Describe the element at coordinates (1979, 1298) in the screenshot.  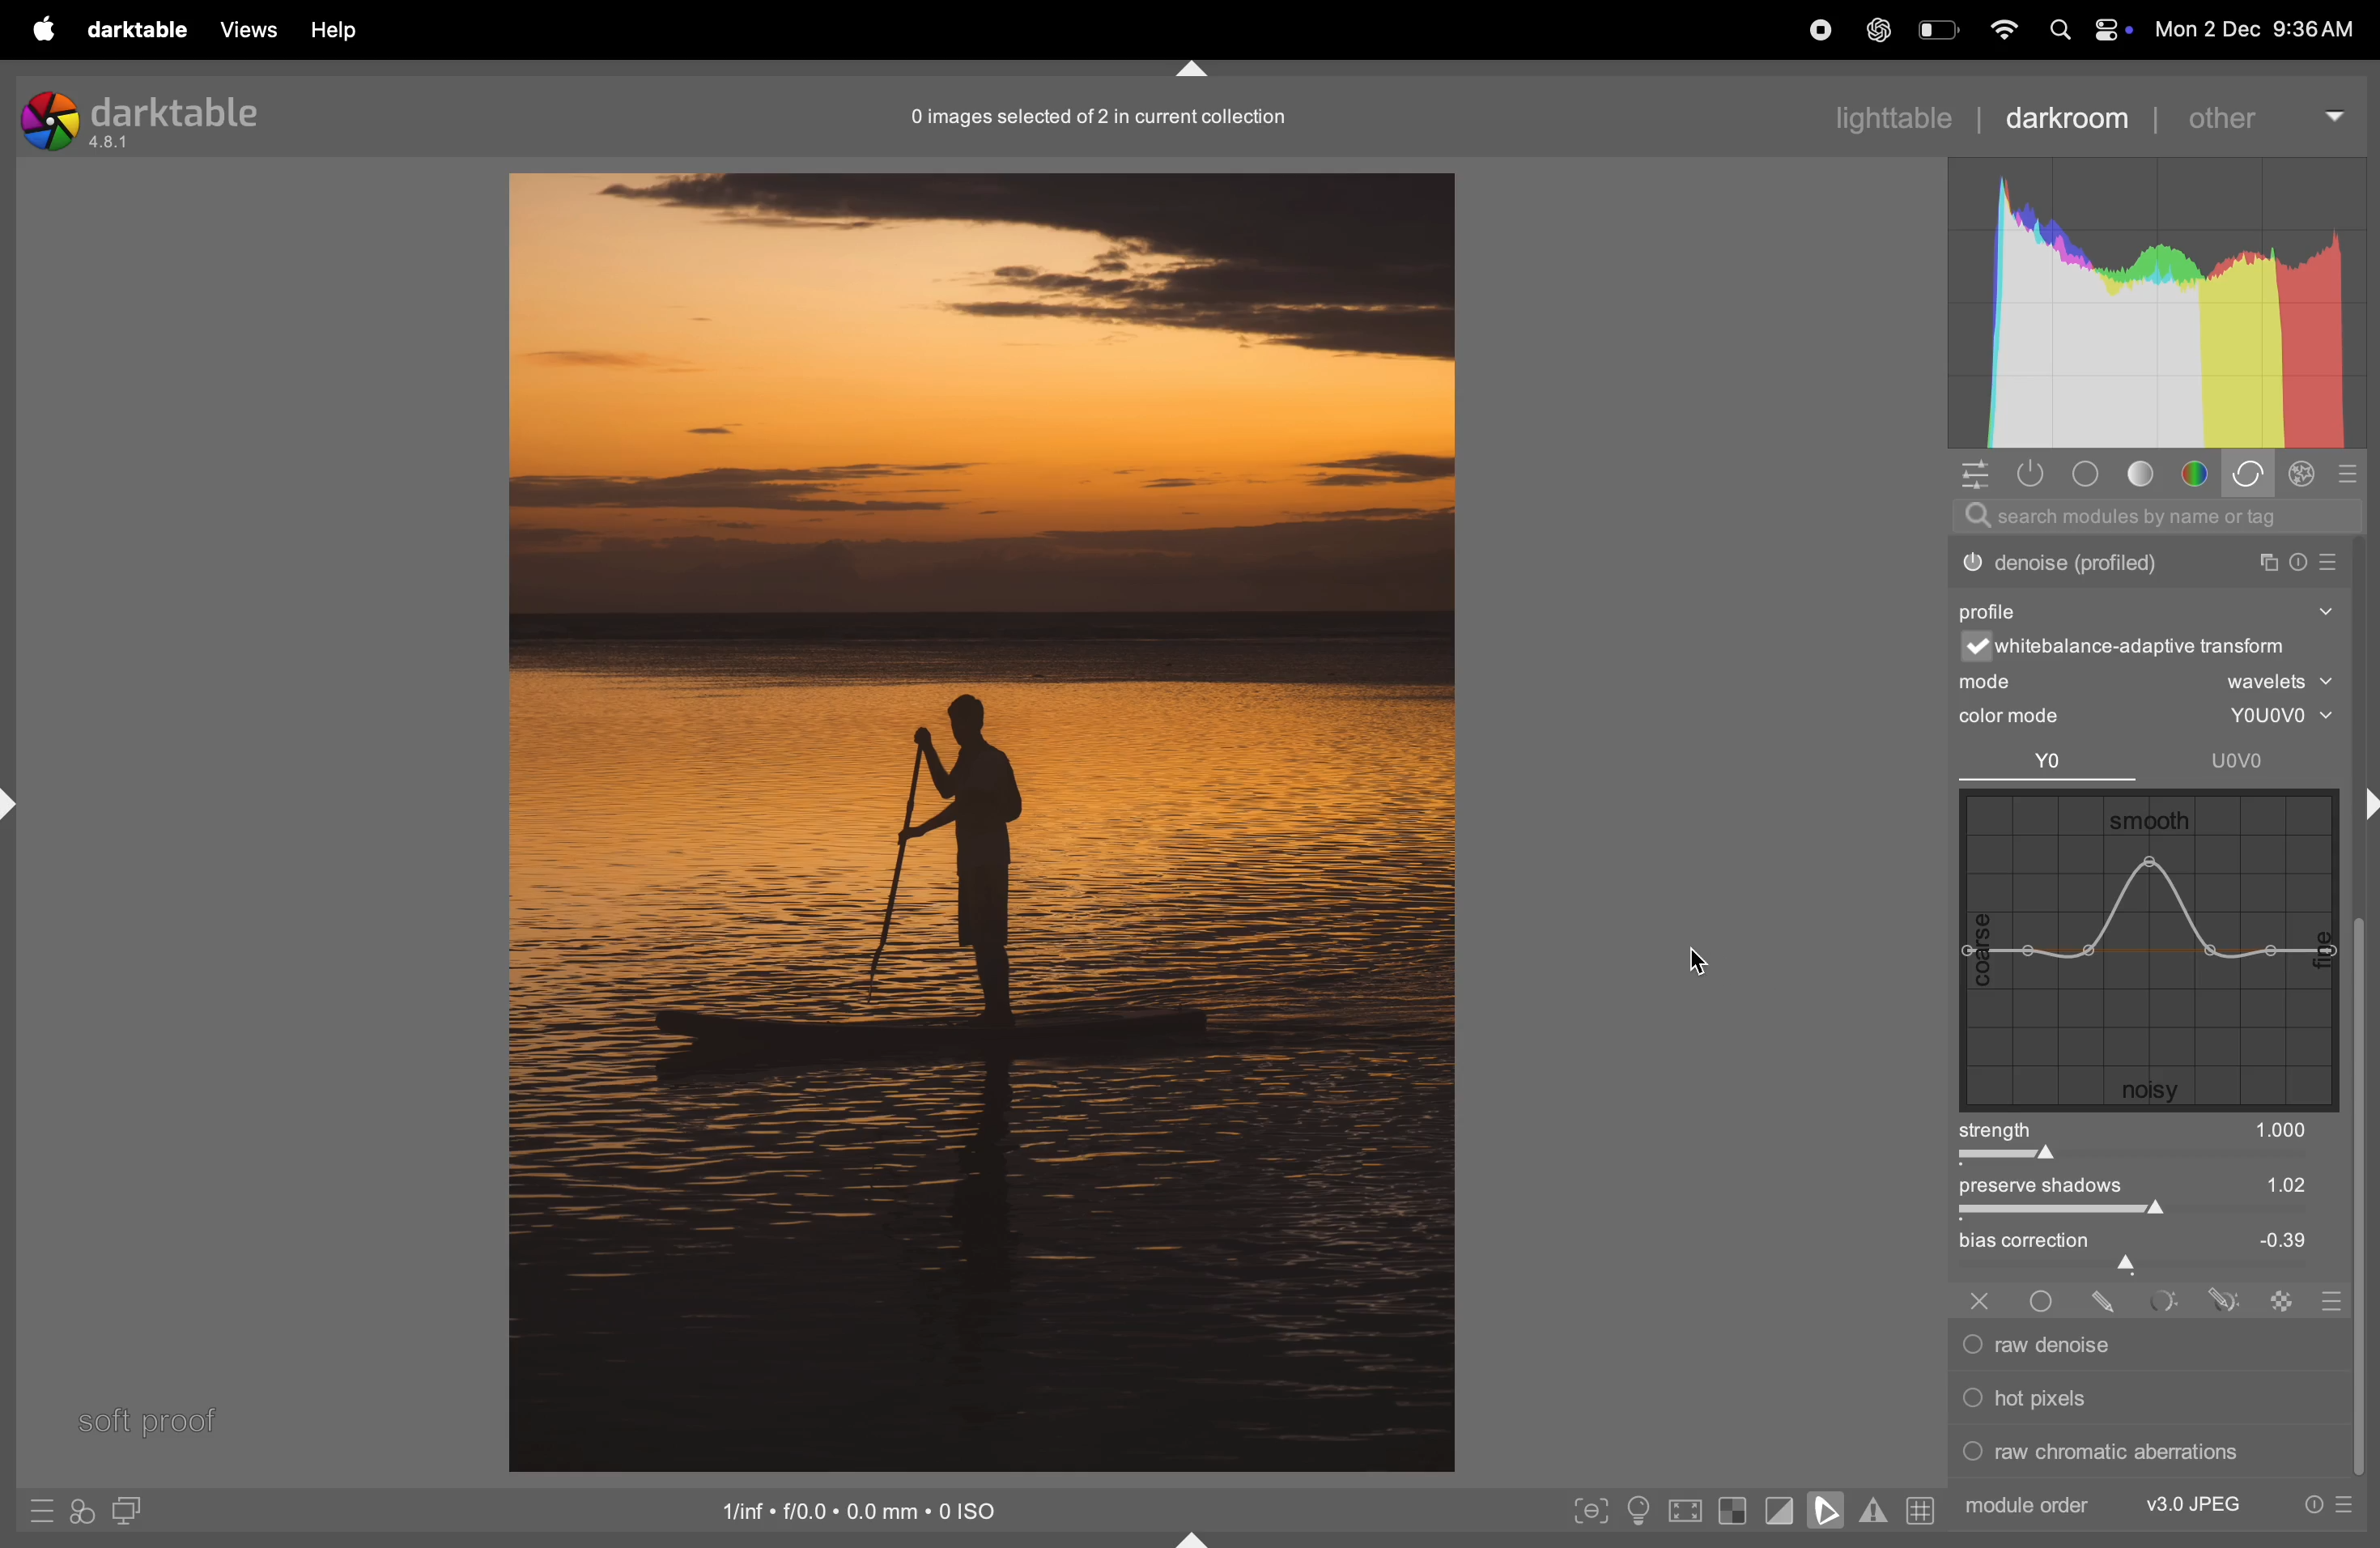
I see `x-sign` at that location.